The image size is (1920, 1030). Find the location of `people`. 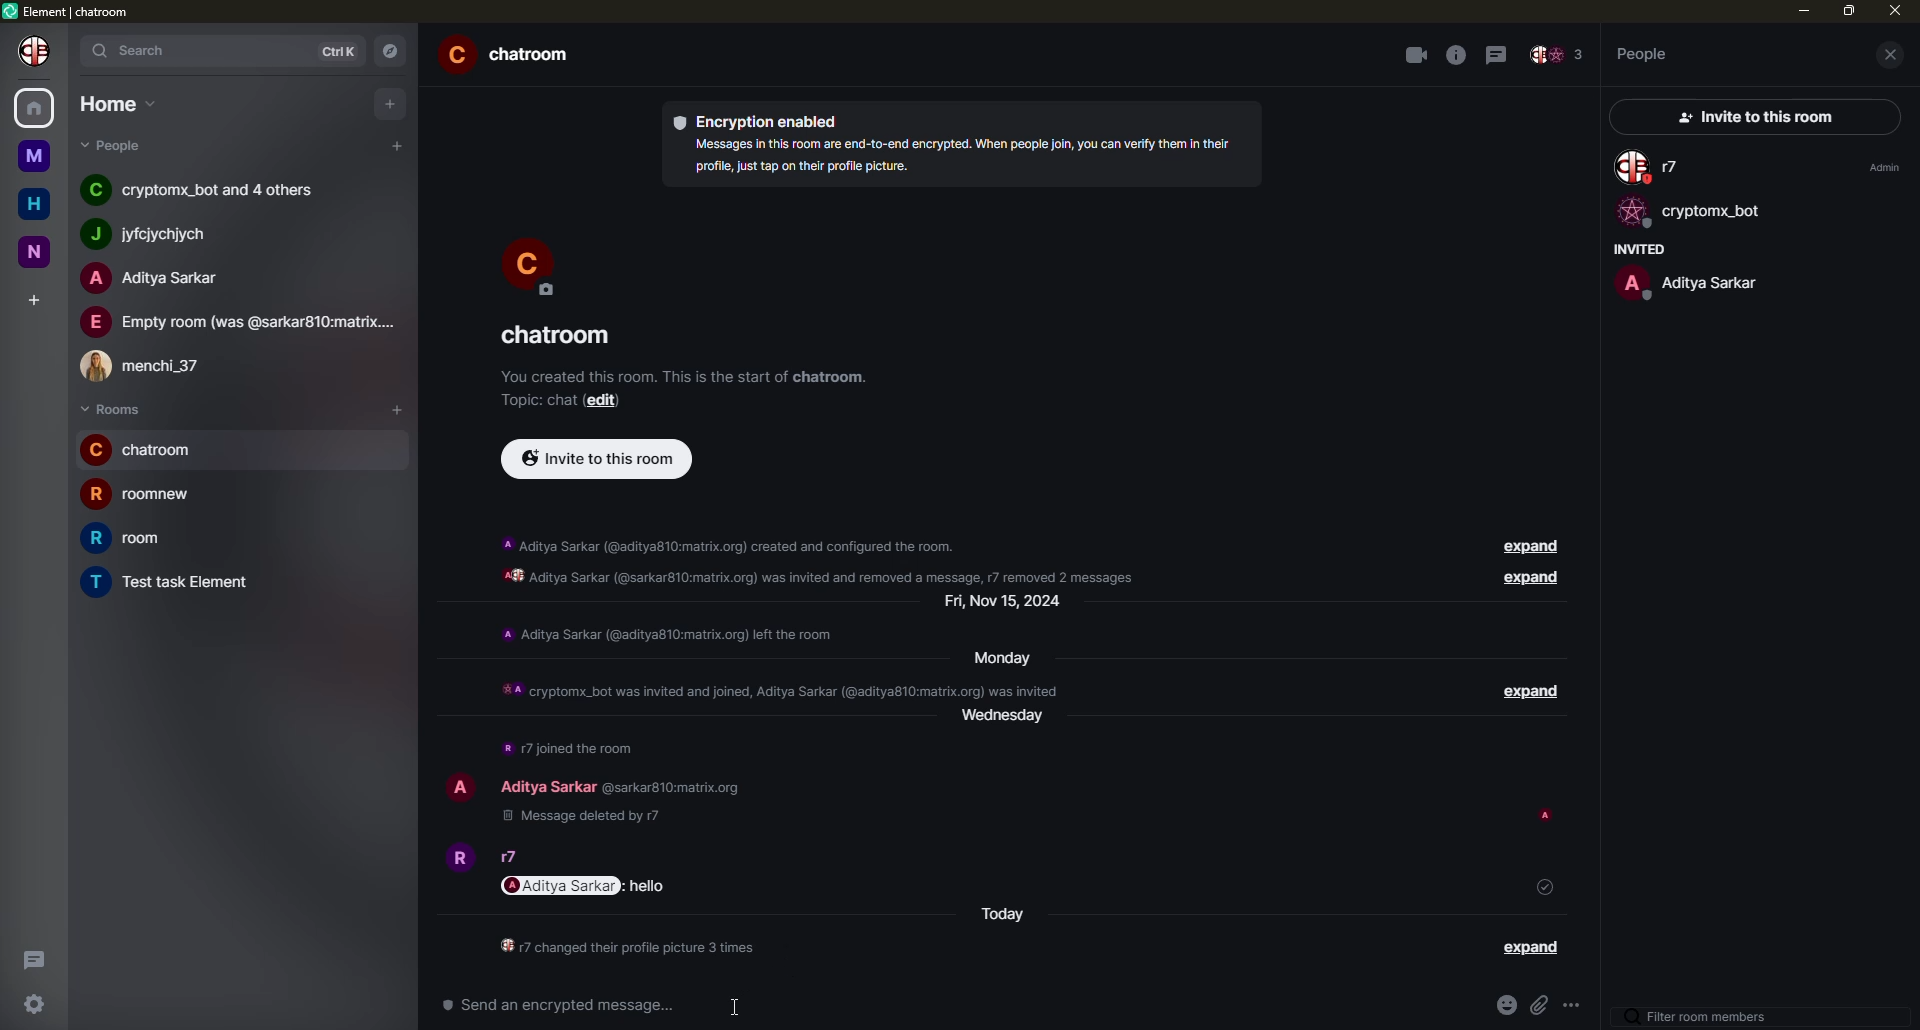

people is located at coordinates (1644, 53).